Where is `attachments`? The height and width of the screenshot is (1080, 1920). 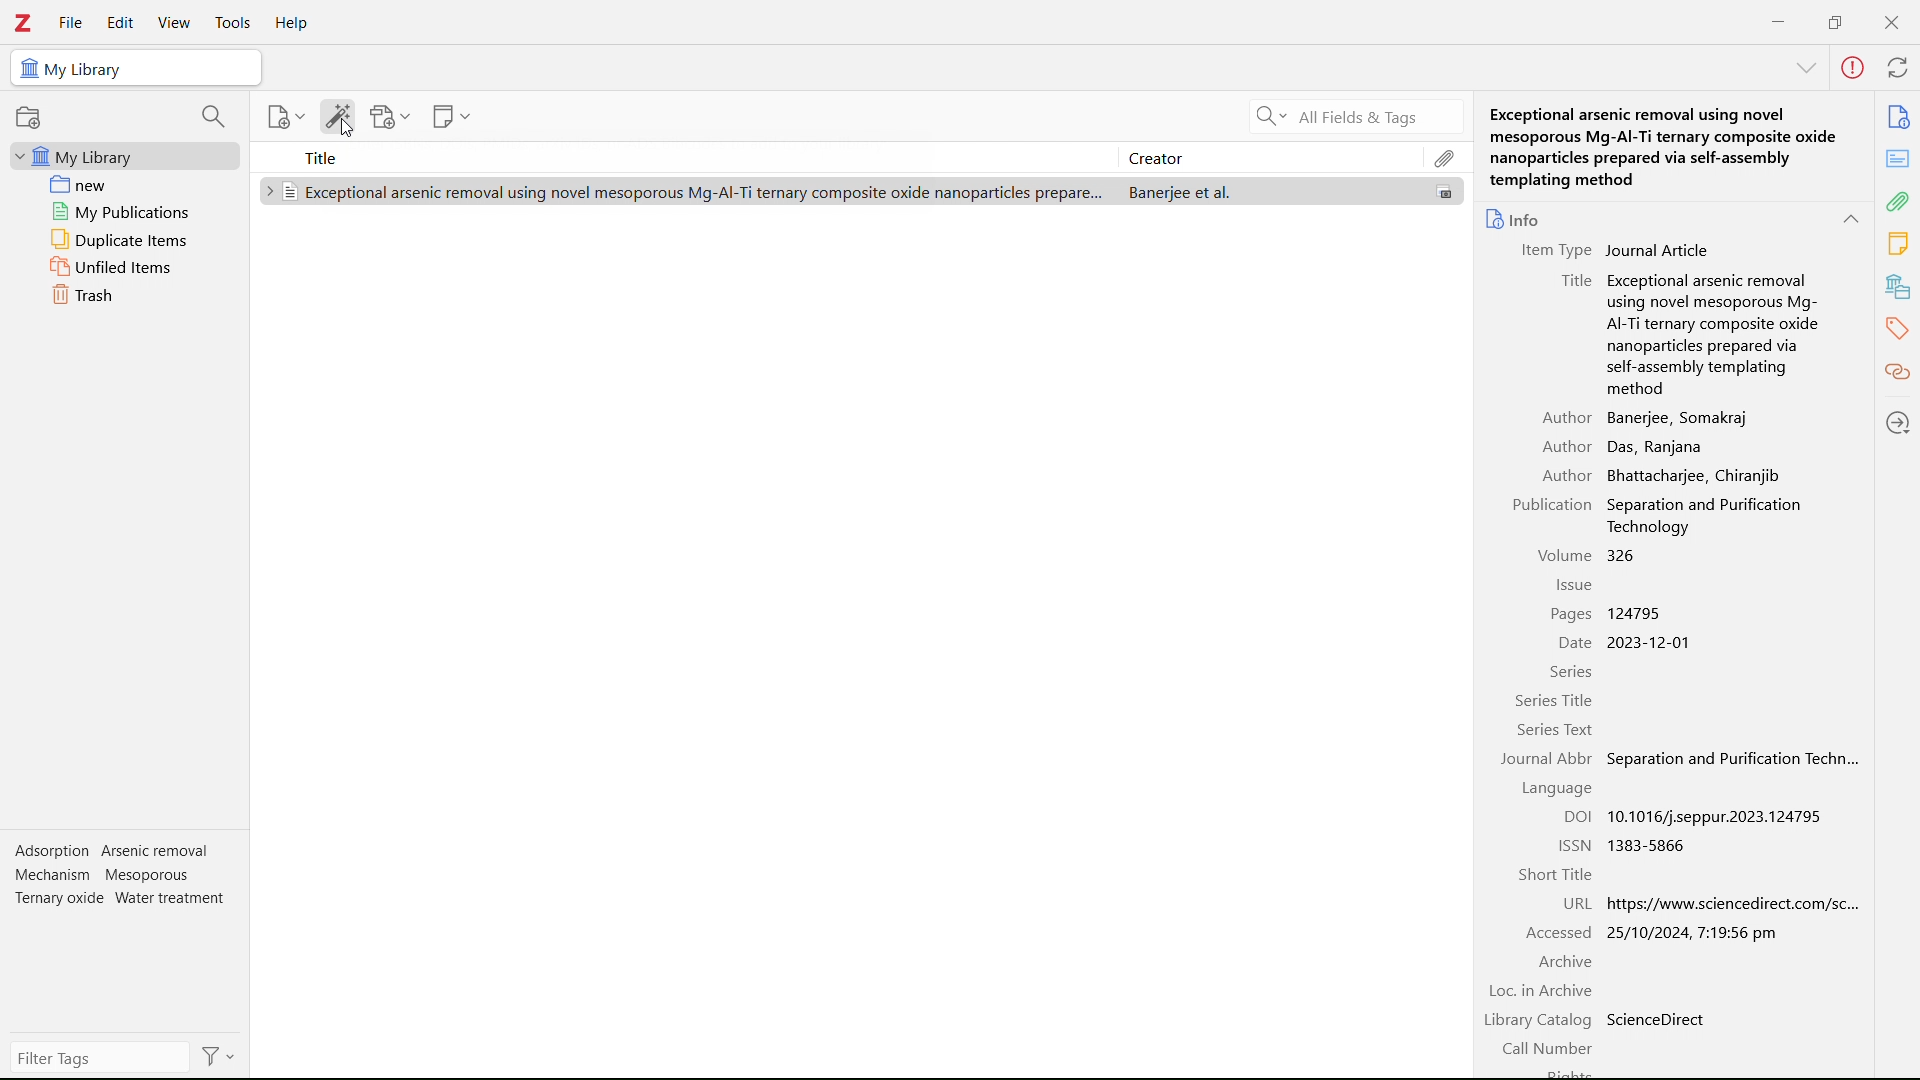
attachments is located at coordinates (1445, 157).